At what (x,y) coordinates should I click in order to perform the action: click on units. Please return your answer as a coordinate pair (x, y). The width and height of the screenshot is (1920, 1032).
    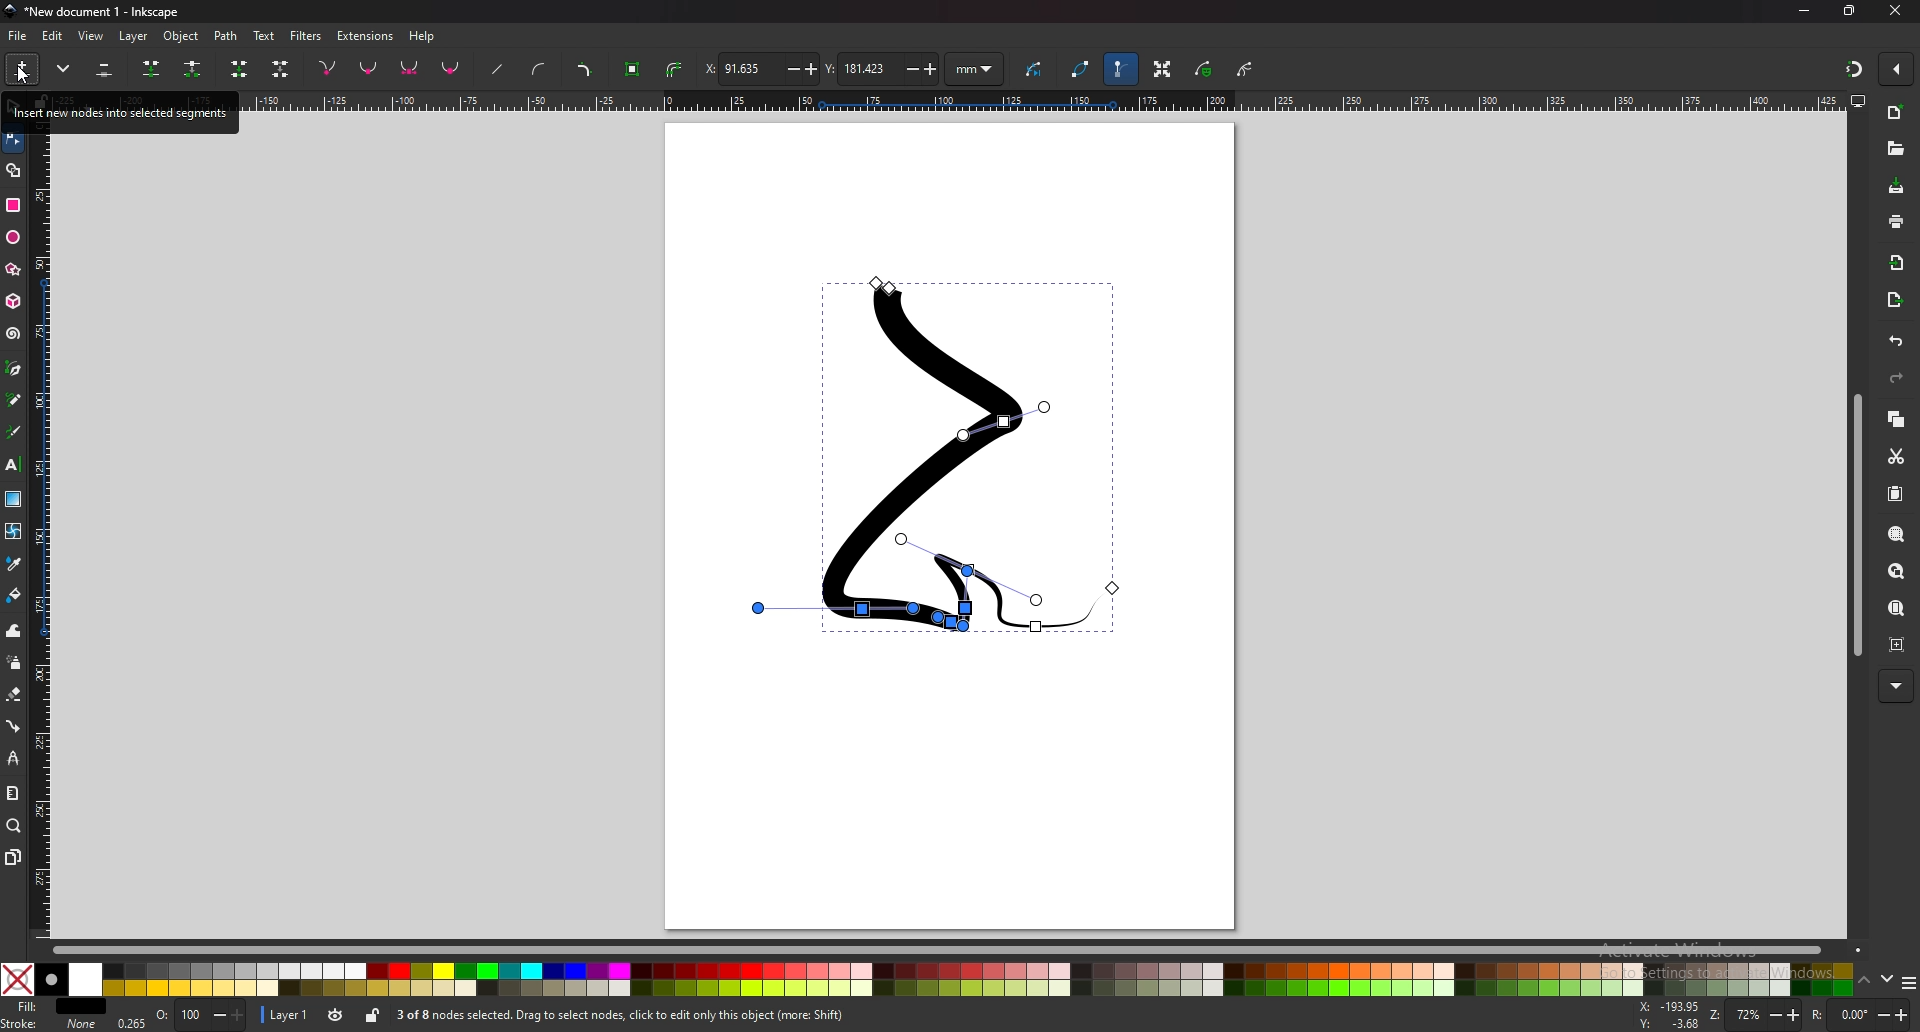
    Looking at the image, I should click on (976, 70).